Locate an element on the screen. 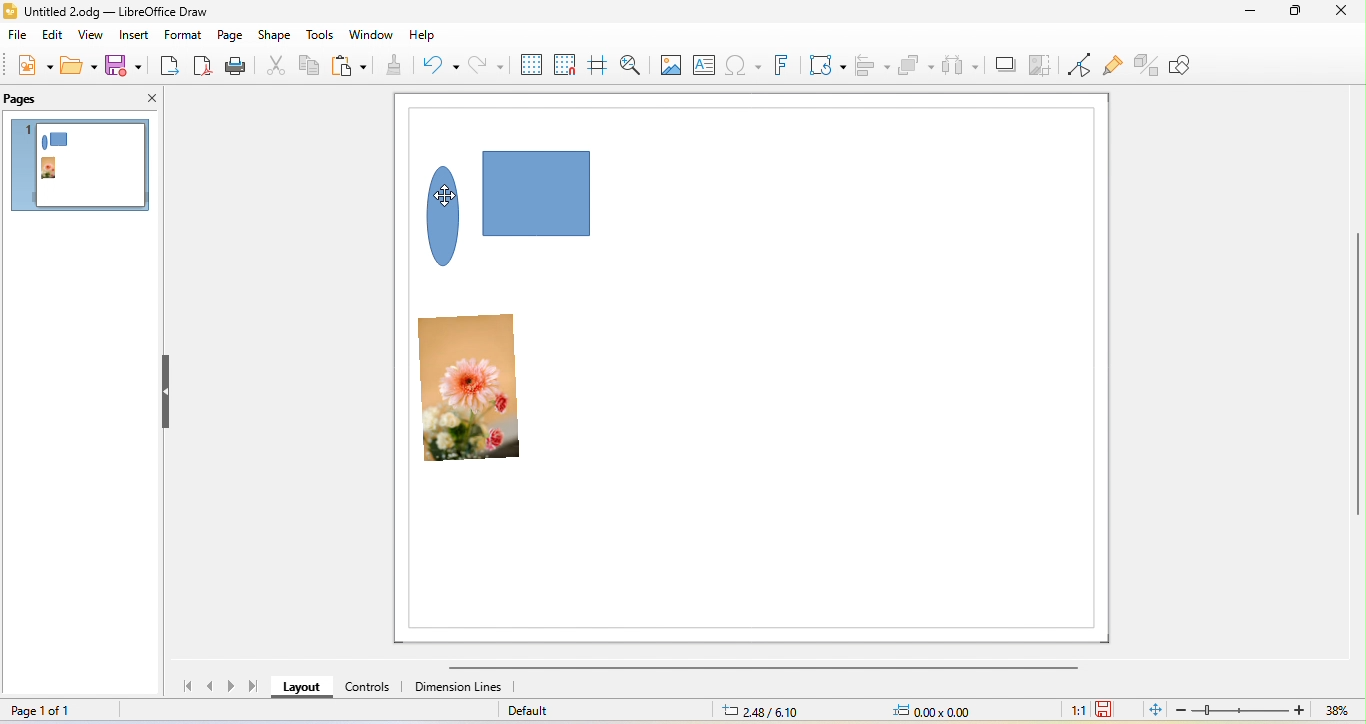  undo is located at coordinates (443, 64).